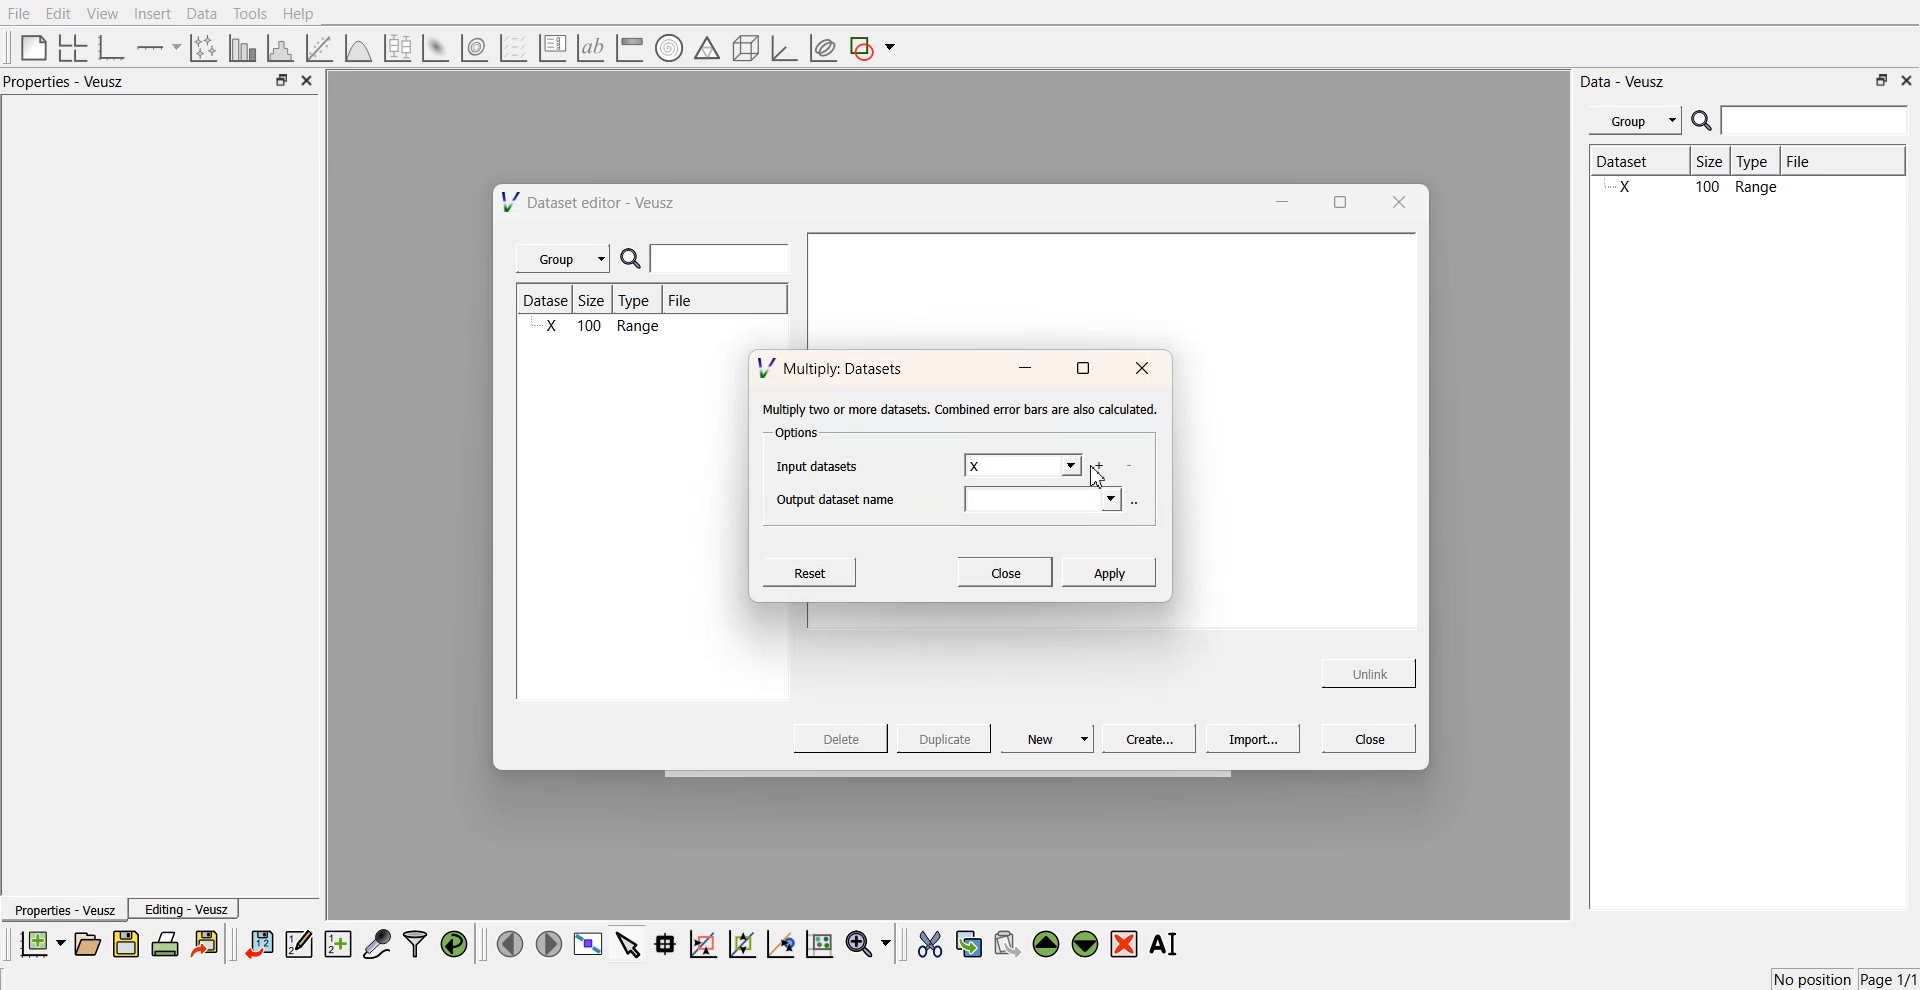 The height and width of the screenshot is (990, 1920). I want to click on move the selected widgets up, so click(1048, 945).